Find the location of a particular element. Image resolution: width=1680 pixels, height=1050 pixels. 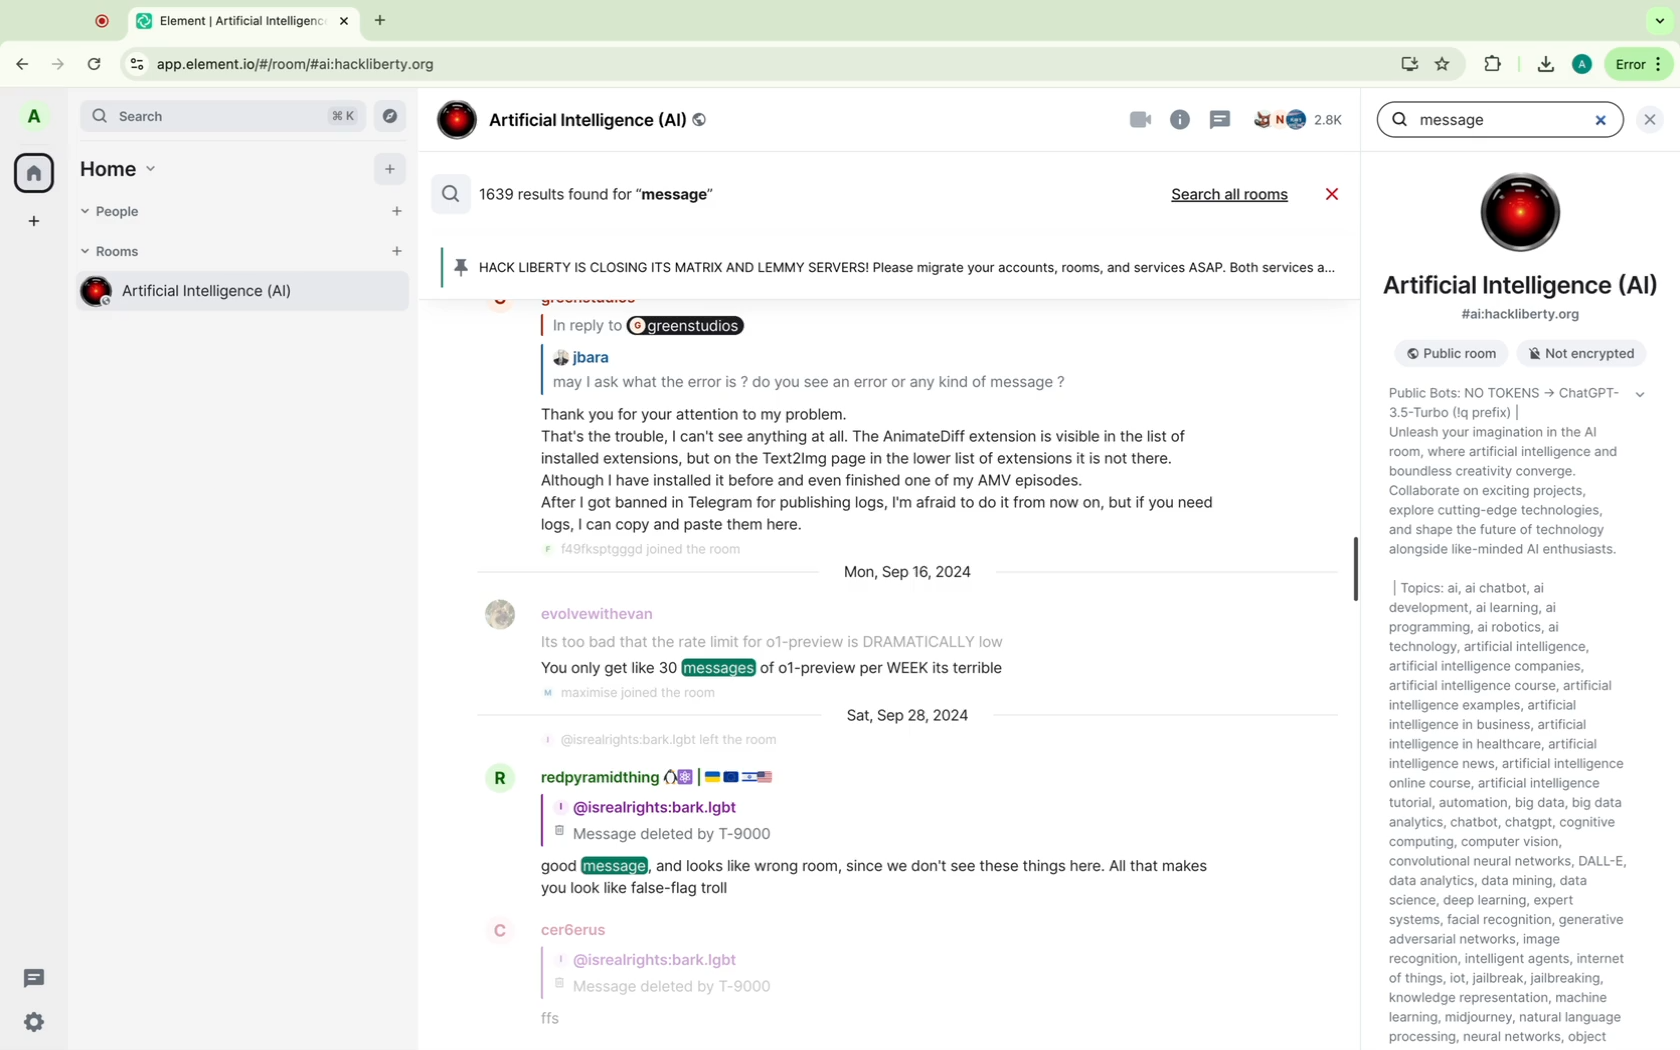

profile is located at coordinates (653, 807).